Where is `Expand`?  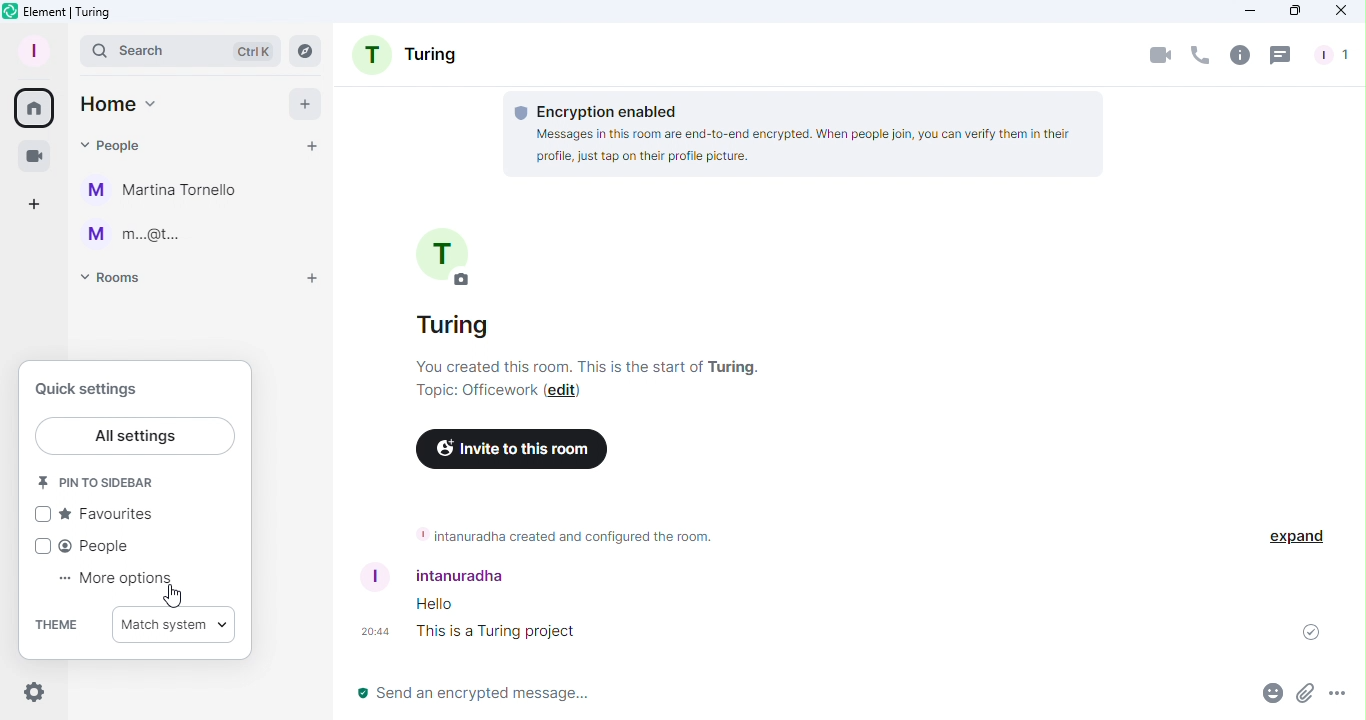 Expand is located at coordinates (66, 48).